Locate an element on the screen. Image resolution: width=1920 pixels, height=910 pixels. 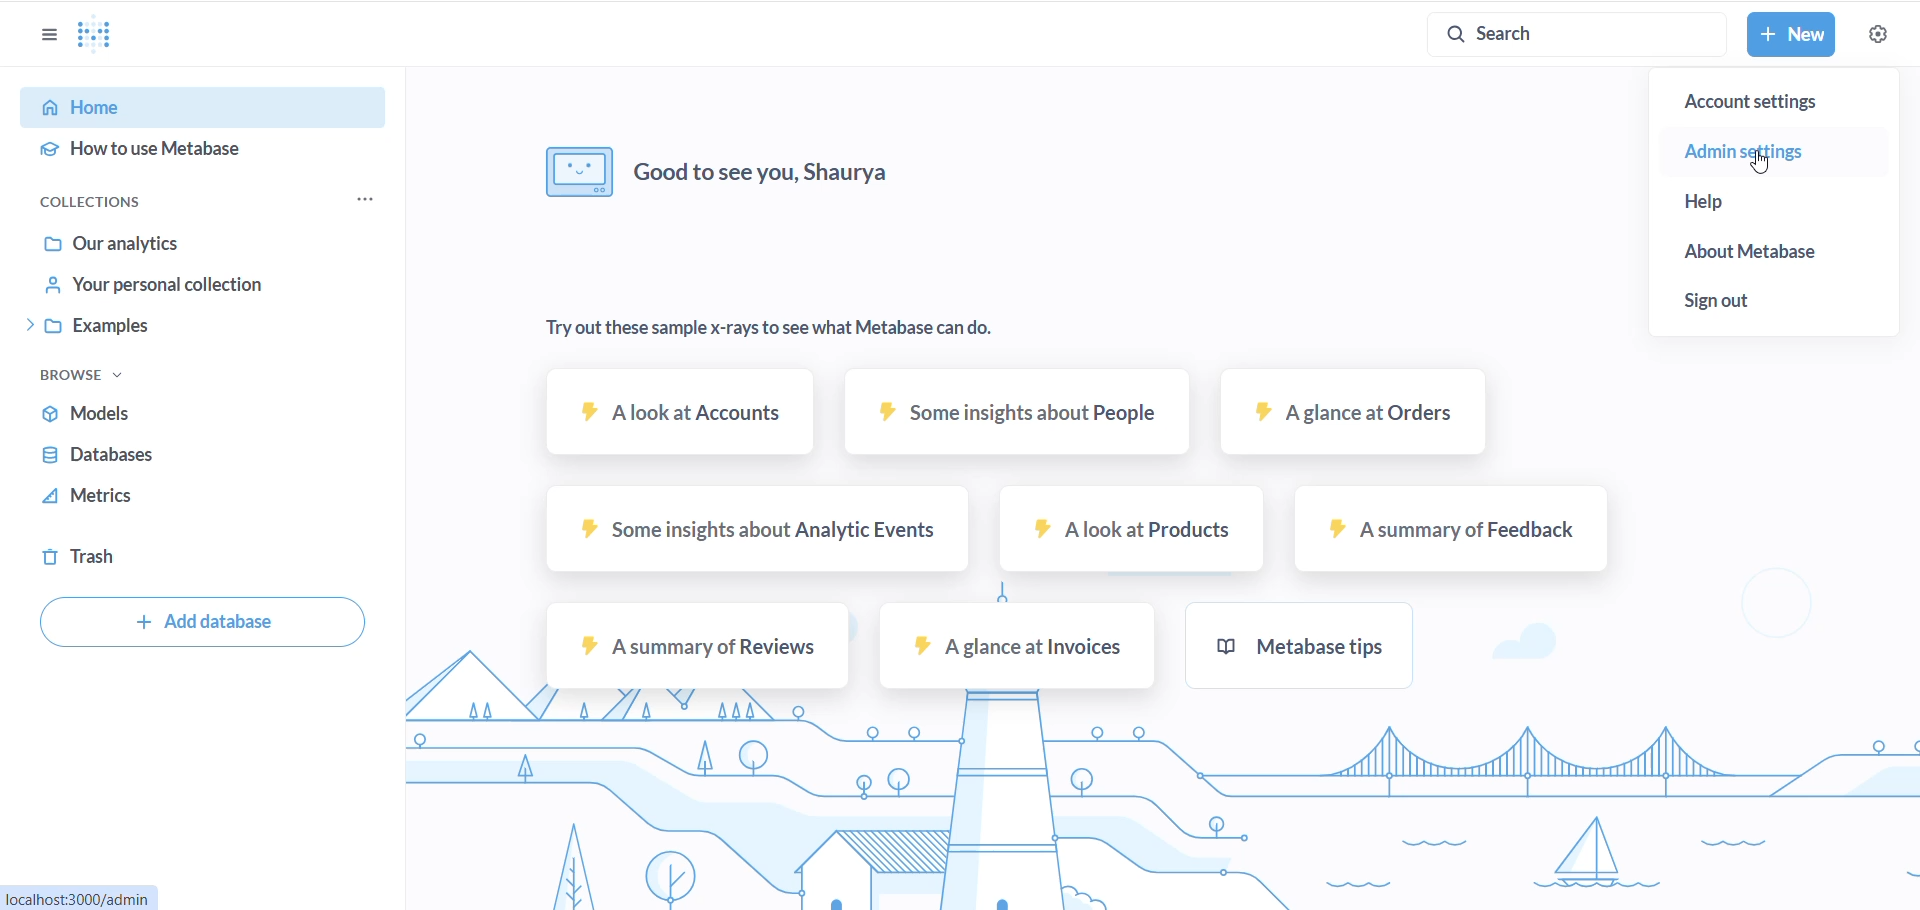
ADD DATABASE is located at coordinates (205, 621).